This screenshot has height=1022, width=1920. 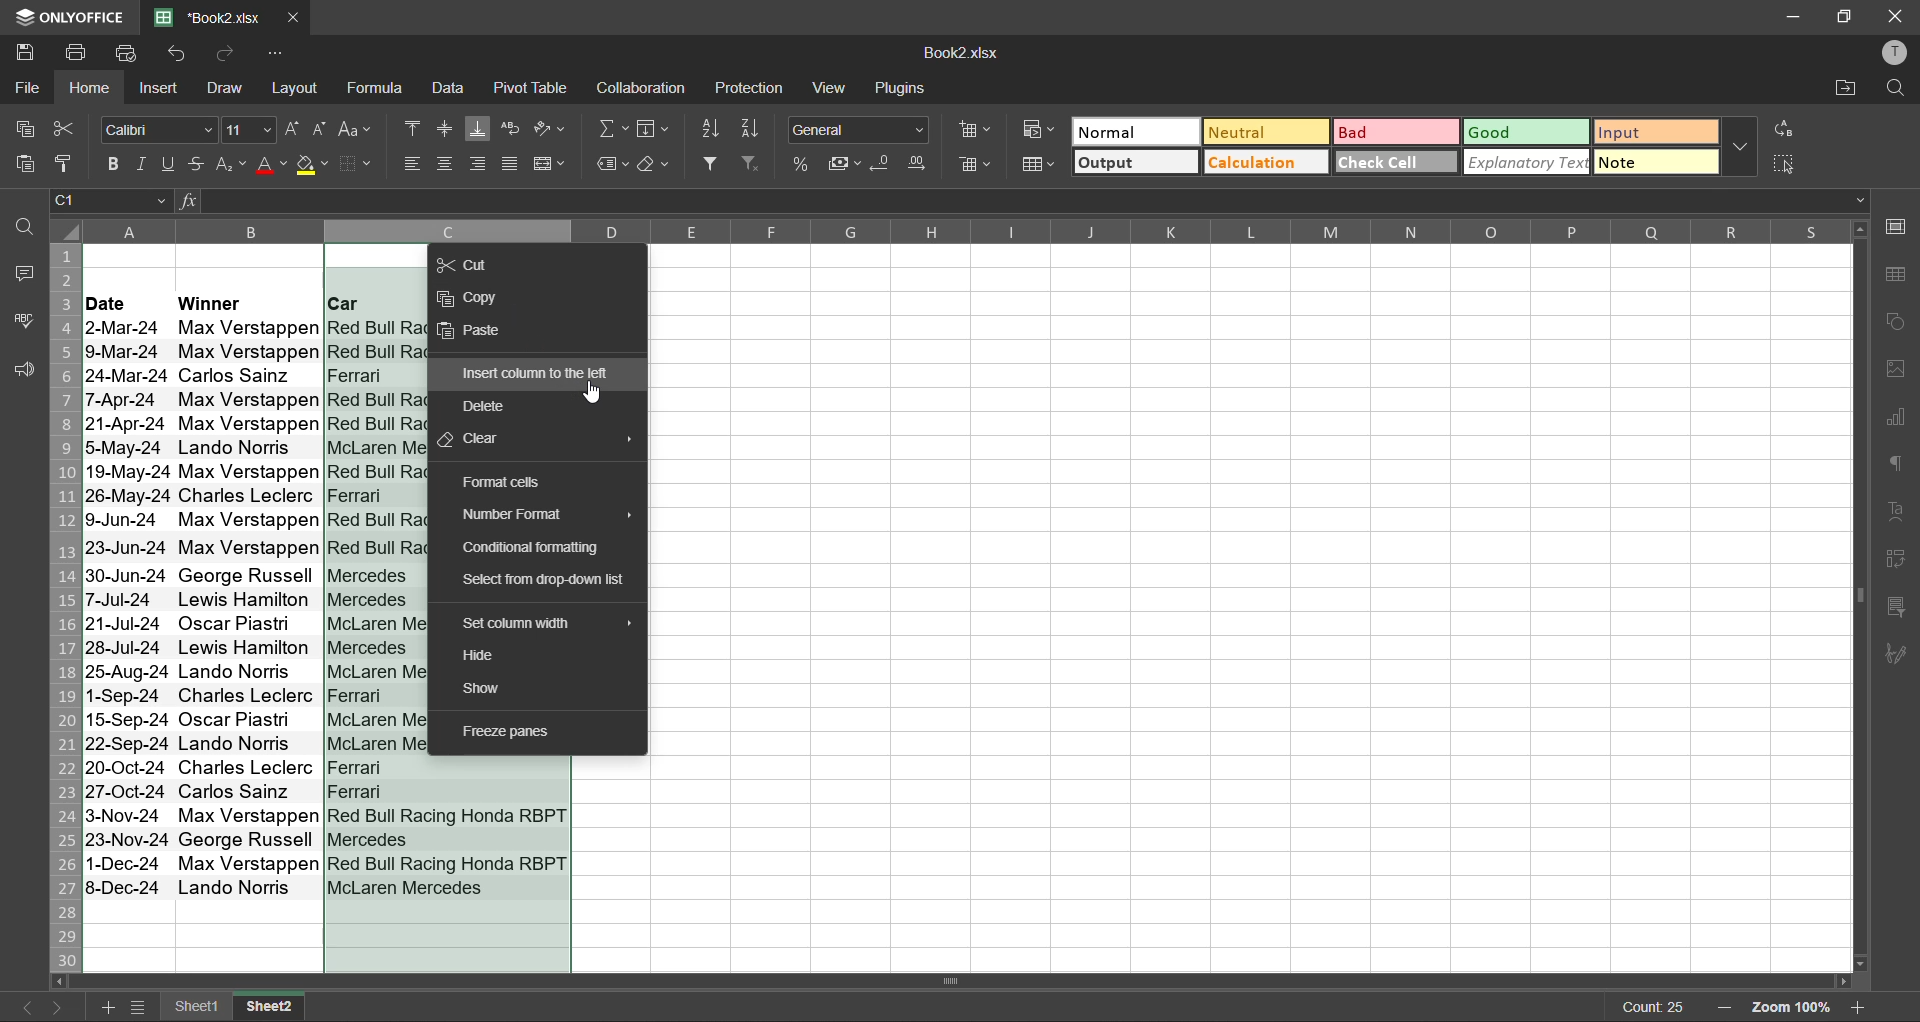 What do you see at coordinates (1260, 131) in the screenshot?
I see `neutral` at bounding box center [1260, 131].